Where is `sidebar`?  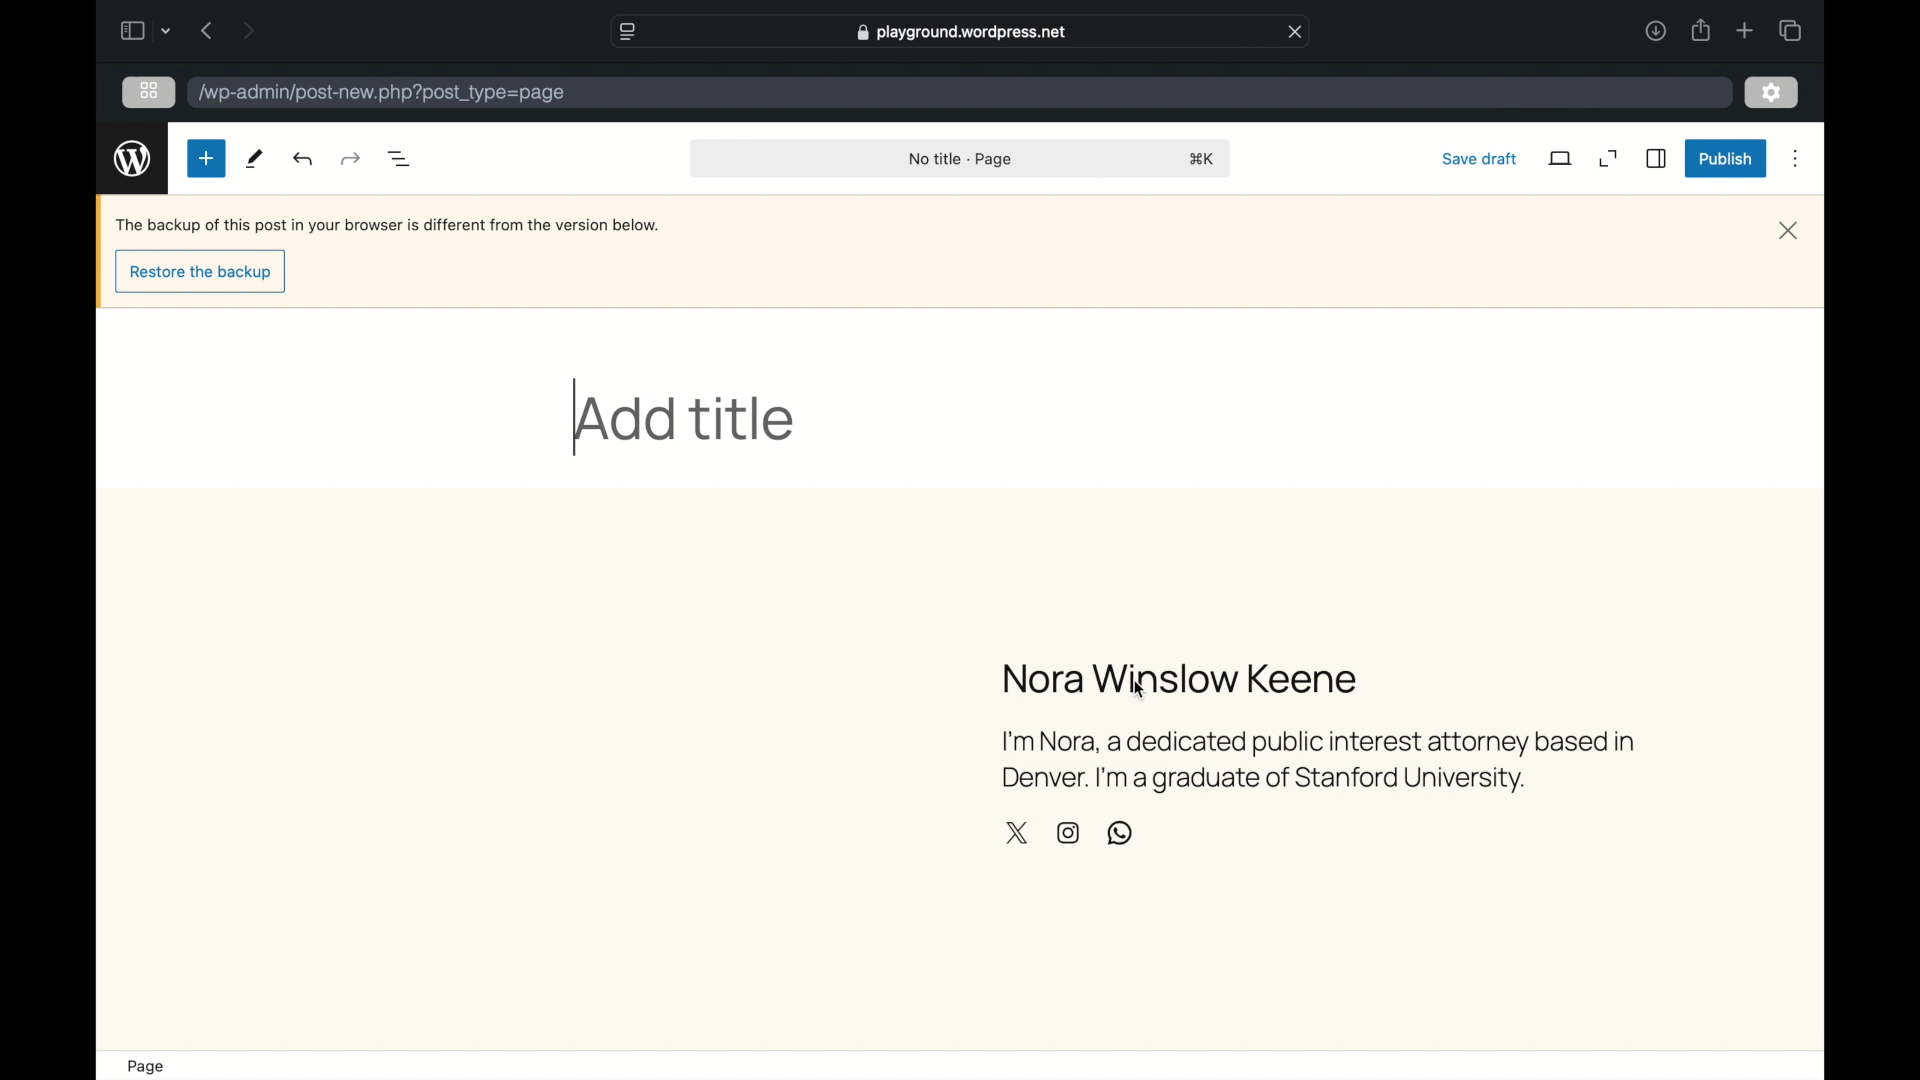 sidebar is located at coordinates (1657, 158).